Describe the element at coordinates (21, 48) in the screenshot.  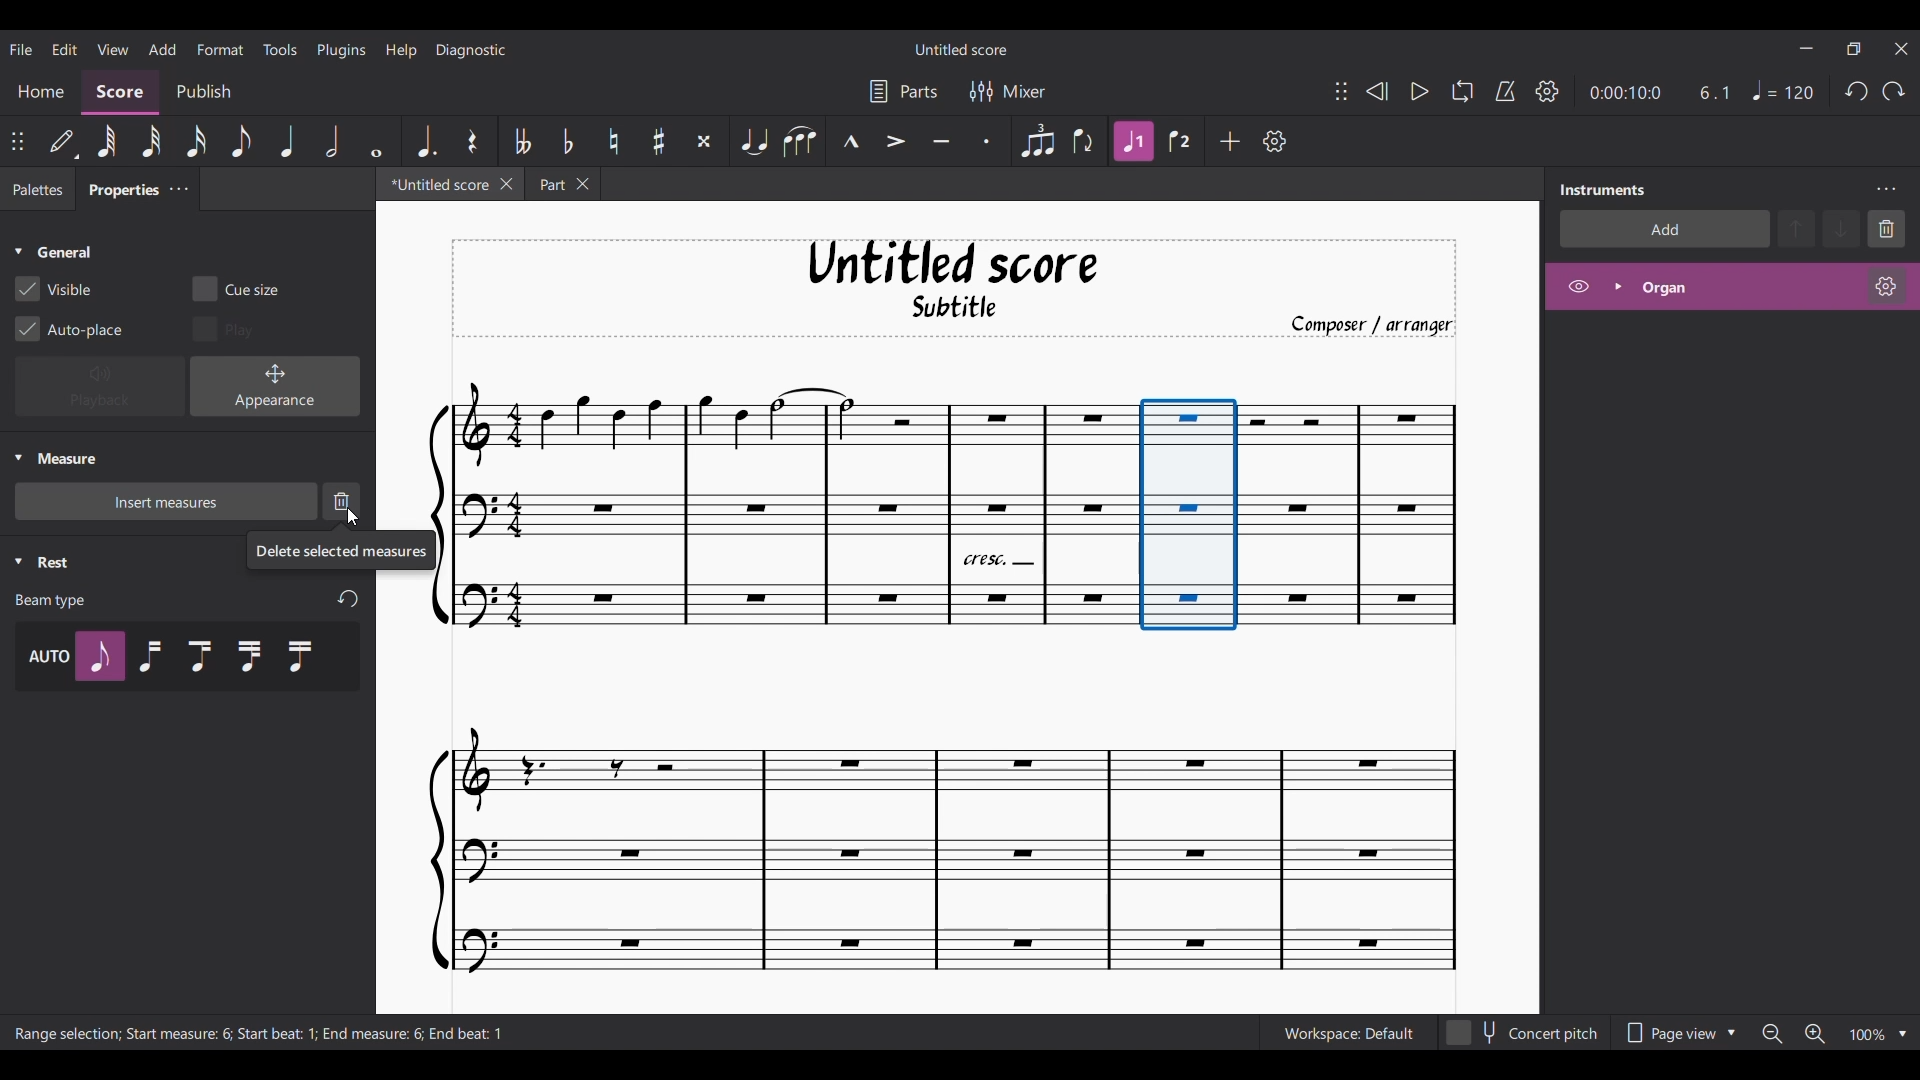
I see `File menu` at that location.